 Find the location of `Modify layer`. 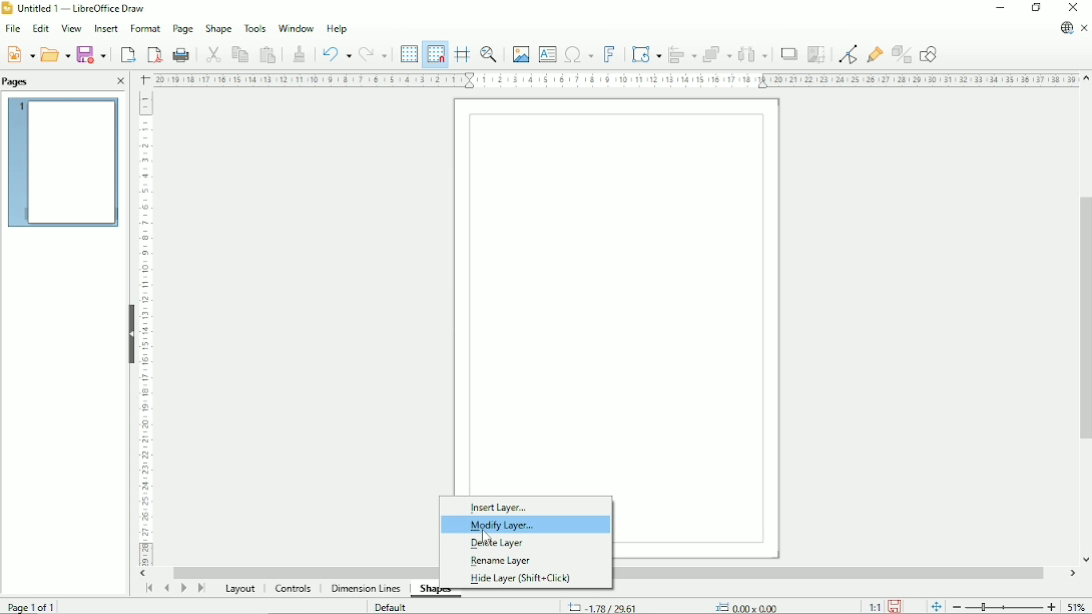

Modify layer is located at coordinates (503, 526).